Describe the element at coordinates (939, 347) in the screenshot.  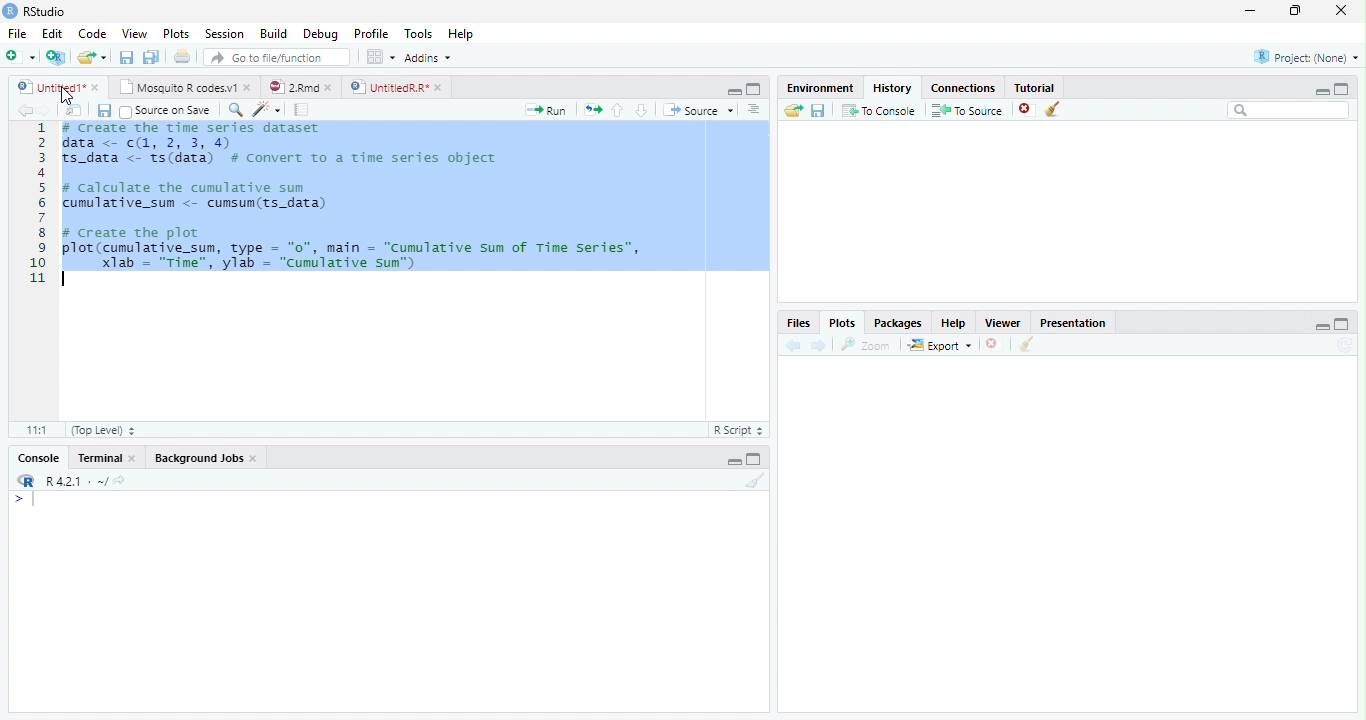
I see `Export` at that location.